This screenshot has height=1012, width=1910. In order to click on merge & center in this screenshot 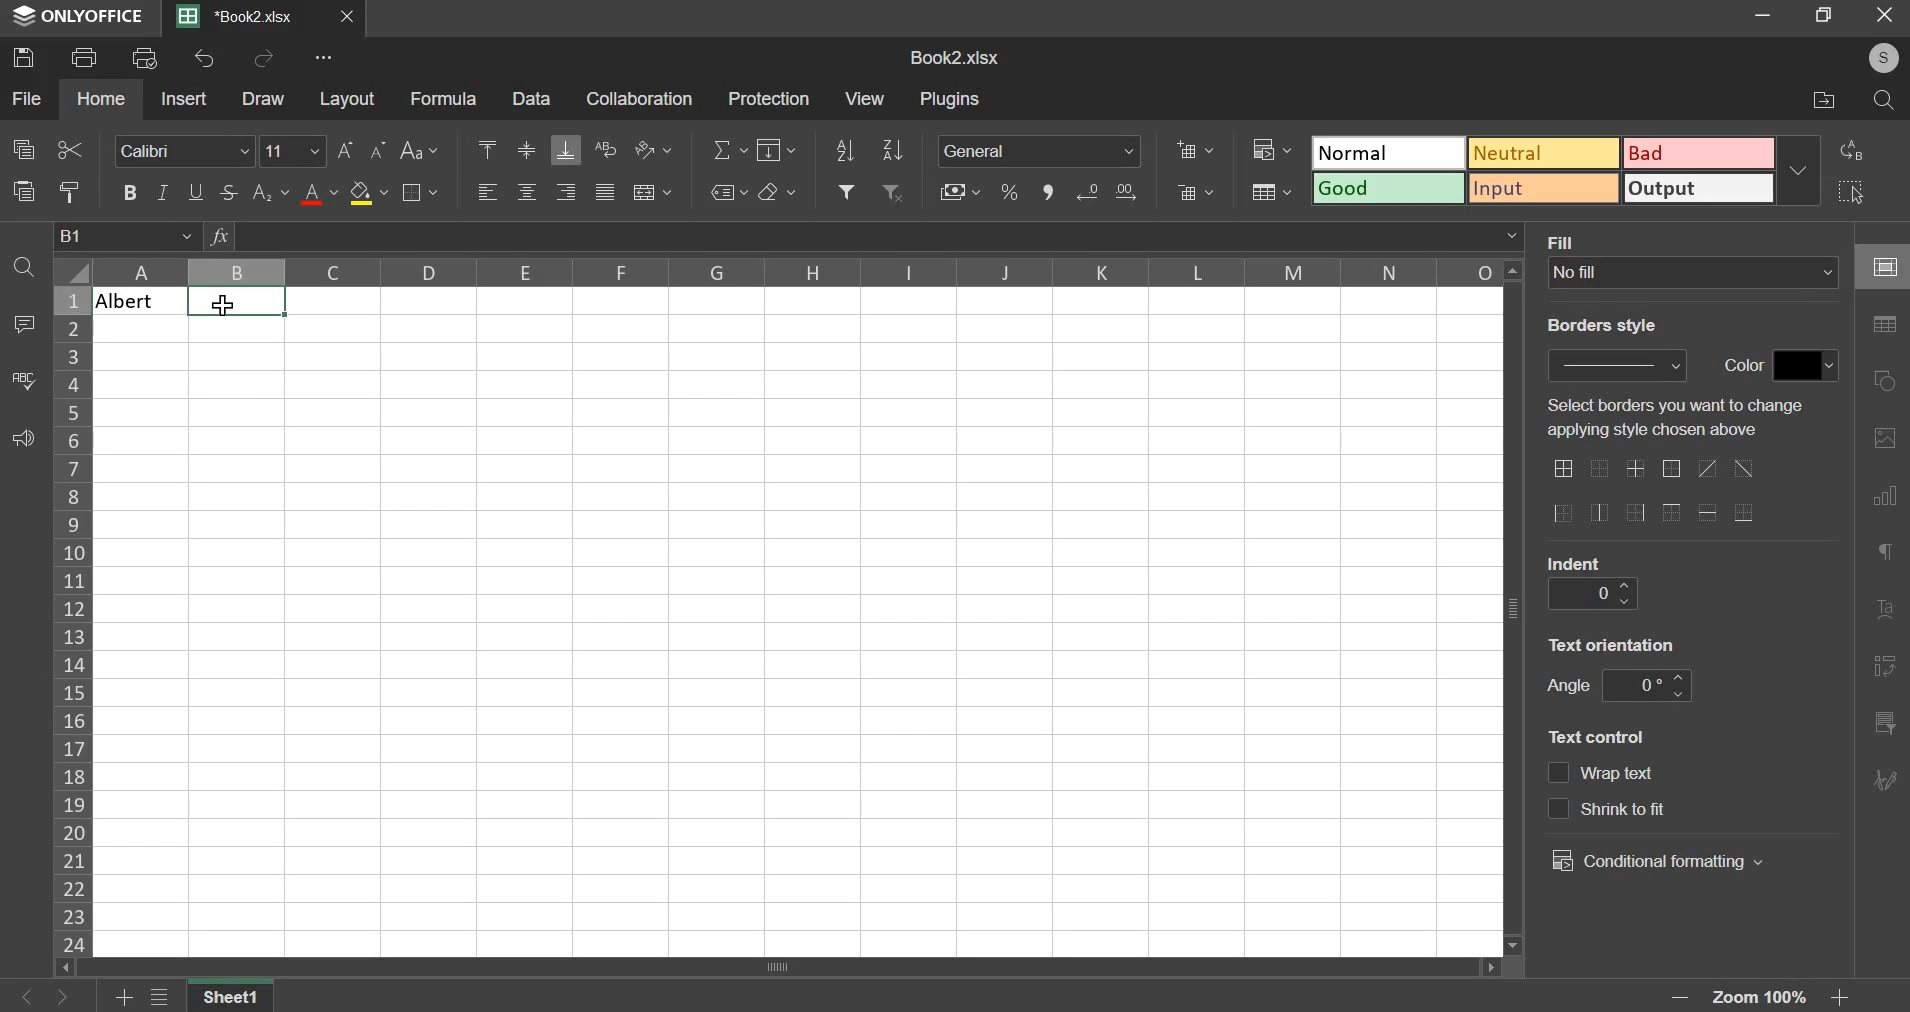, I will do `click(651, 192)`.